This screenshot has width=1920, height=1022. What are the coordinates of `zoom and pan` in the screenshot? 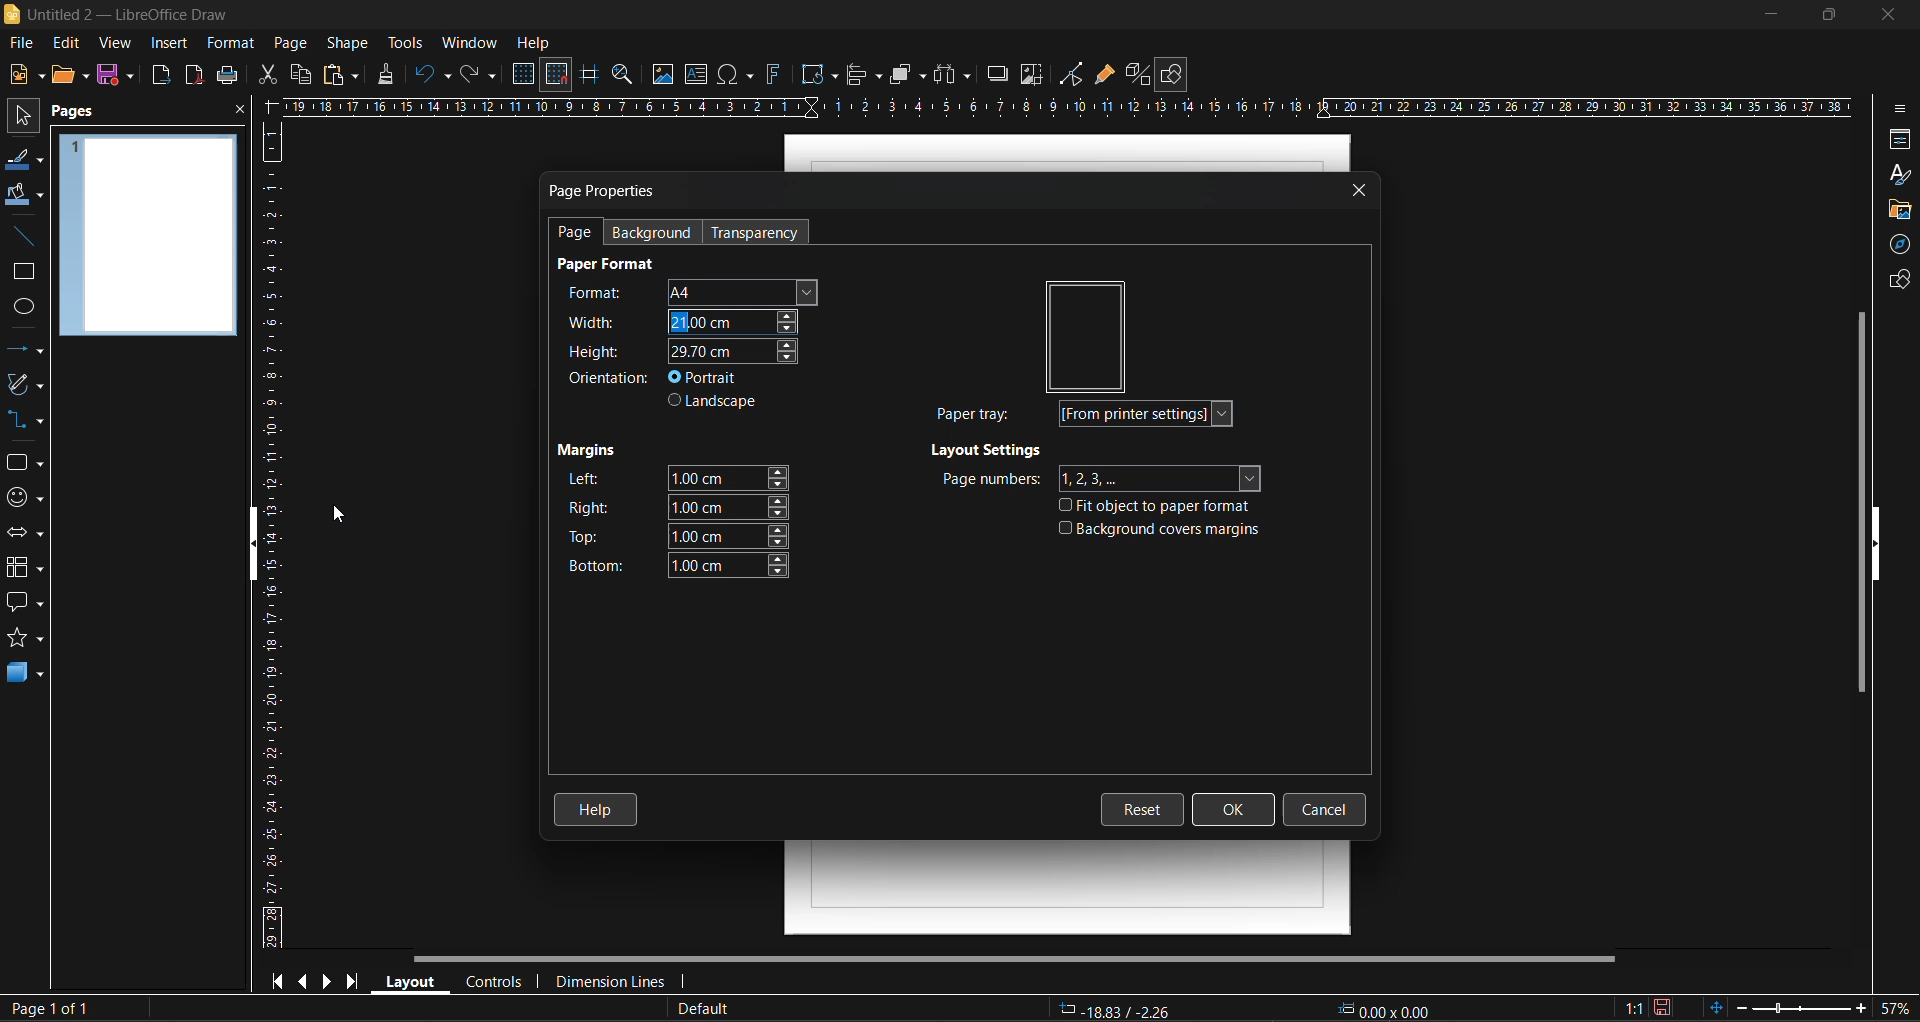 It's located at (621, 74).